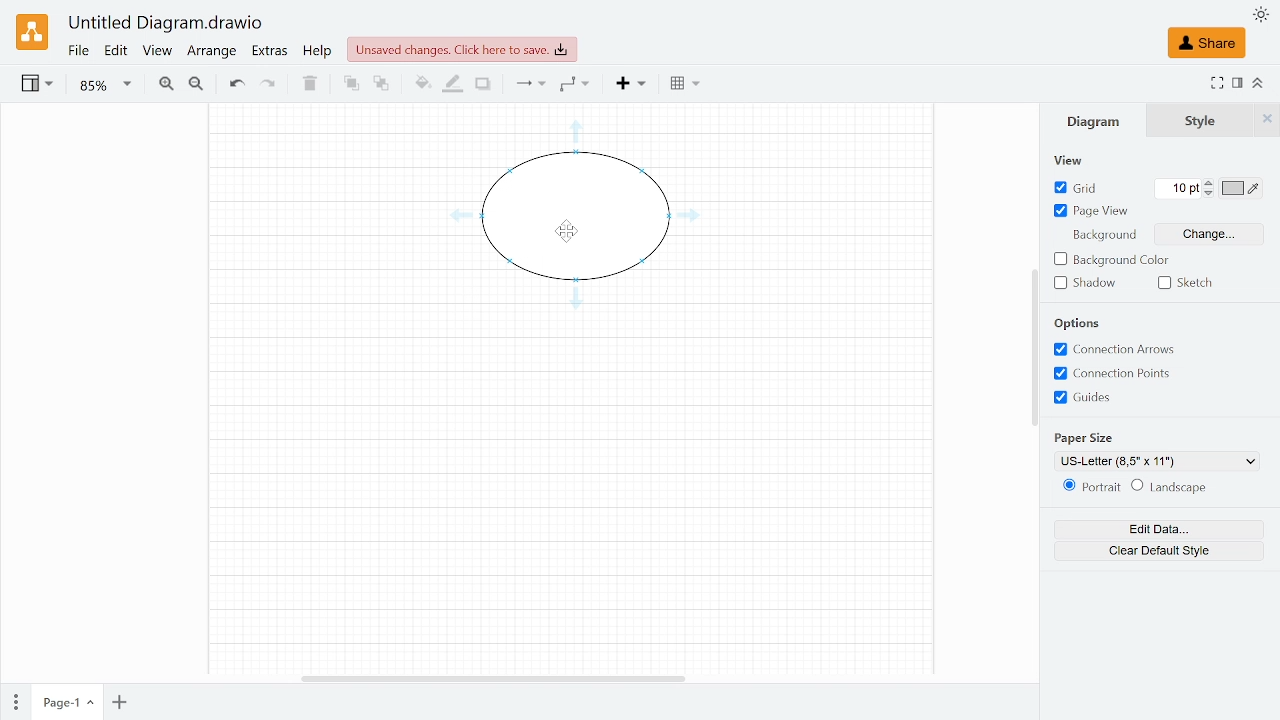 Image resolution: width=1280 pixels, height=720 pixels. Describe the element at coordinates (1032, 349) in the screenshot. I see `scroll bar` at that location.